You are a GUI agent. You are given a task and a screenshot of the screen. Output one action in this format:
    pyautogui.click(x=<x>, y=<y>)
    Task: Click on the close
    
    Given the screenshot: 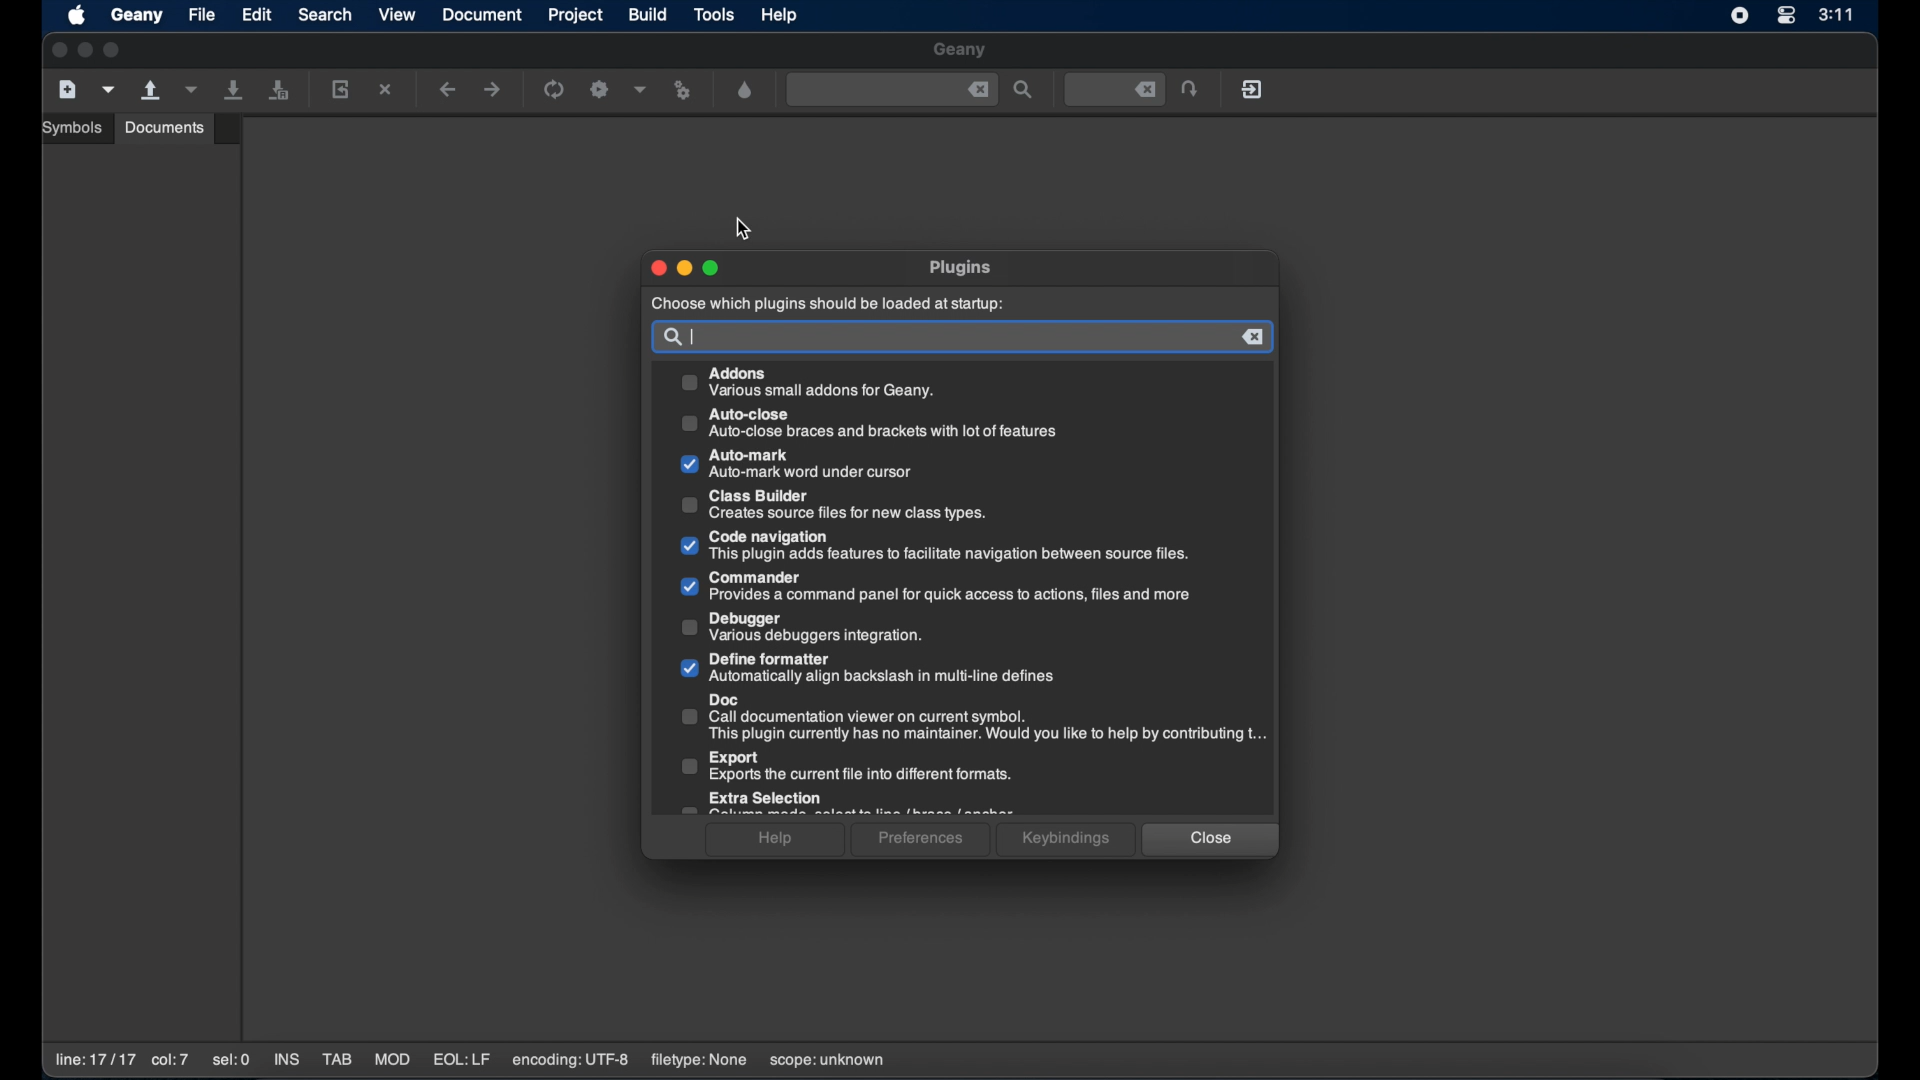 What is the action you would take?
    pyautogui.click(x=979, y=90)
    